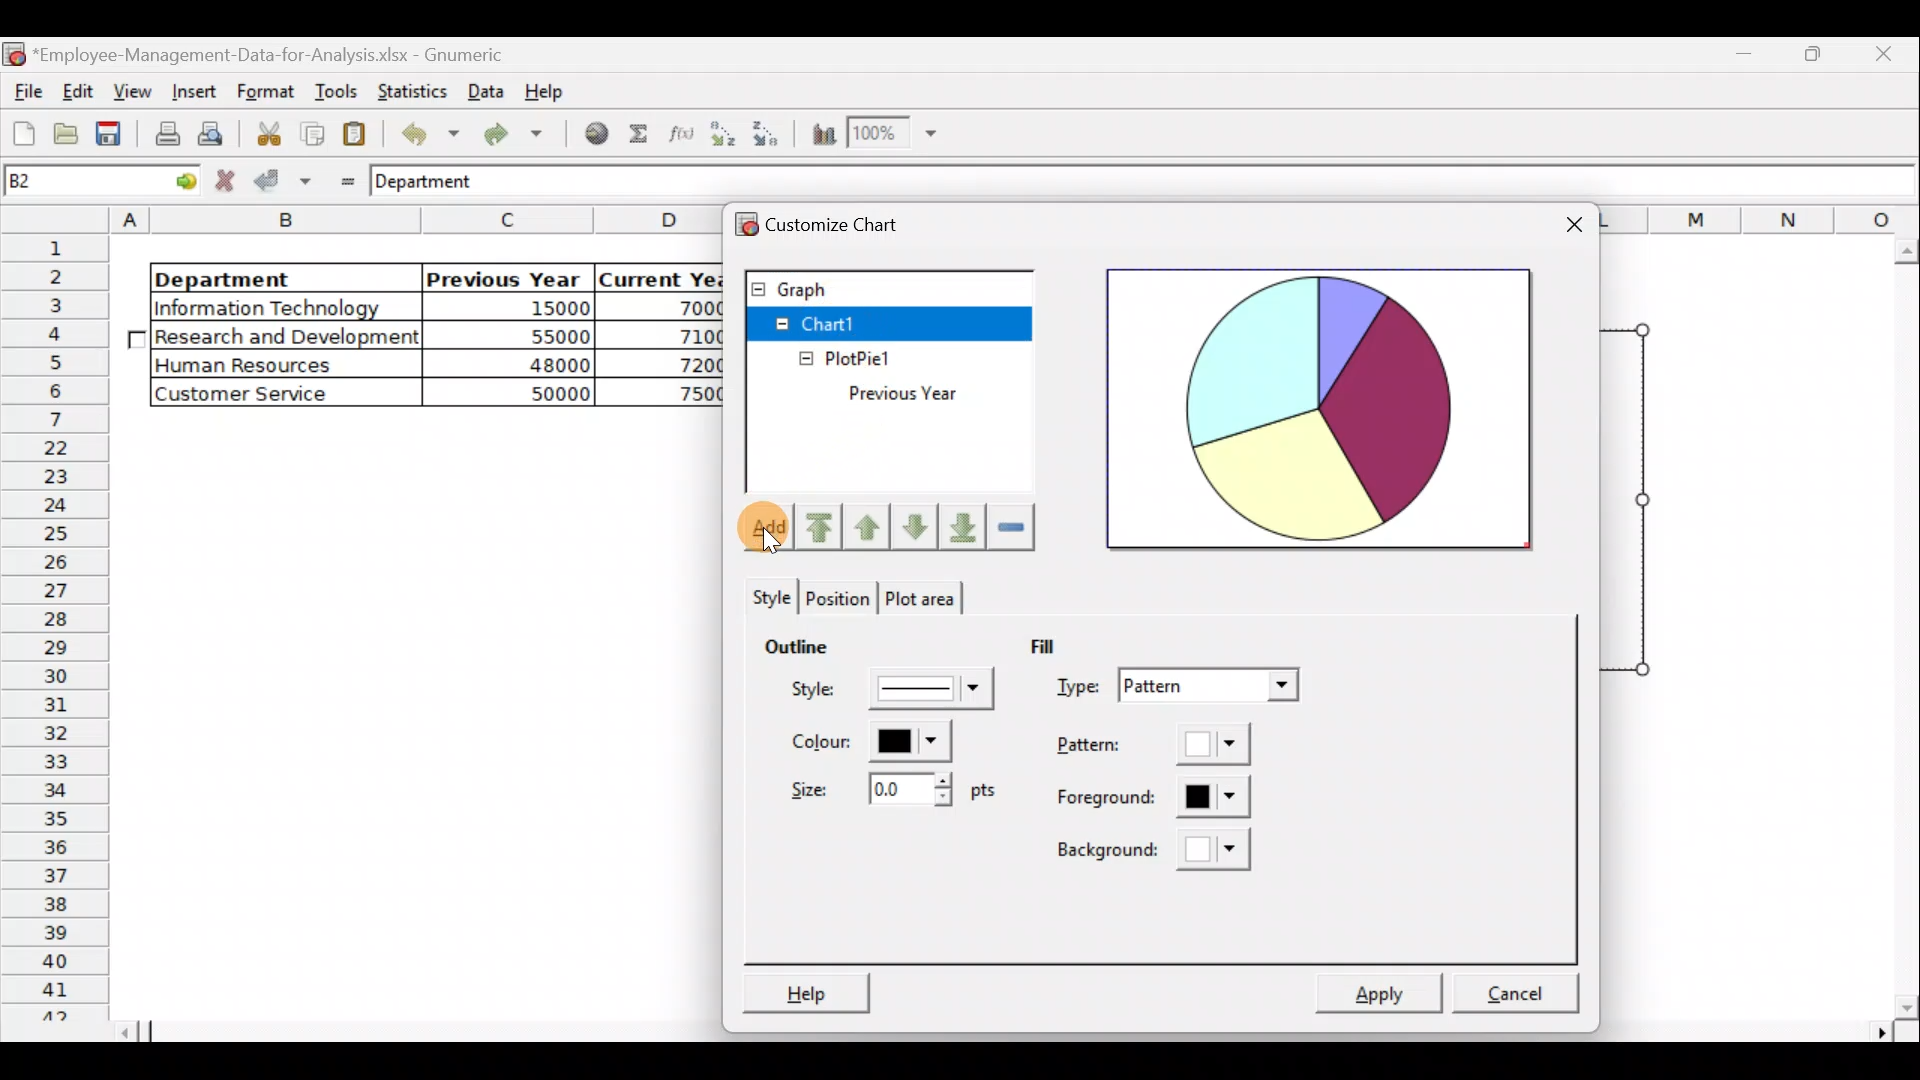 This screenshot has width=1920, height=1080. I want to click on Cell name B2, so click(67, 183).